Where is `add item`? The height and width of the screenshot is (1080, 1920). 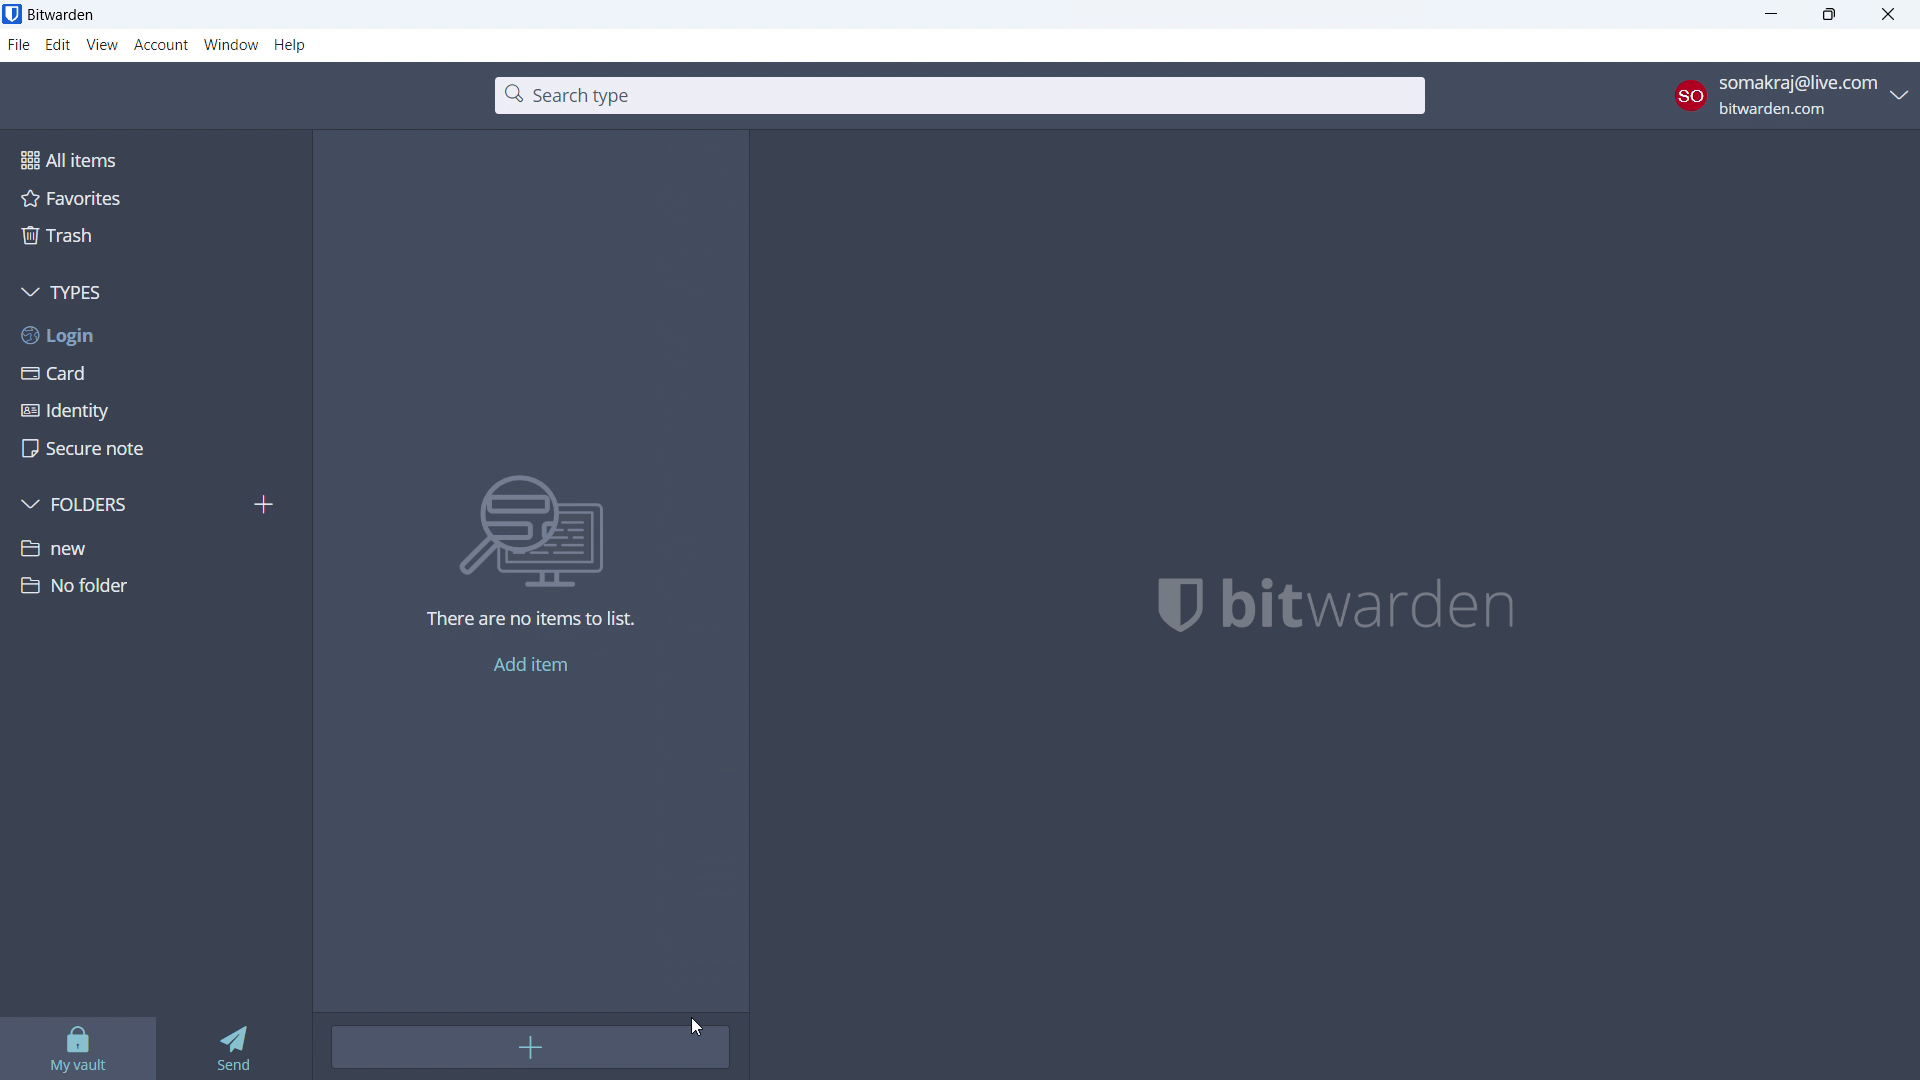
add item is located at coordinates (531, 665).